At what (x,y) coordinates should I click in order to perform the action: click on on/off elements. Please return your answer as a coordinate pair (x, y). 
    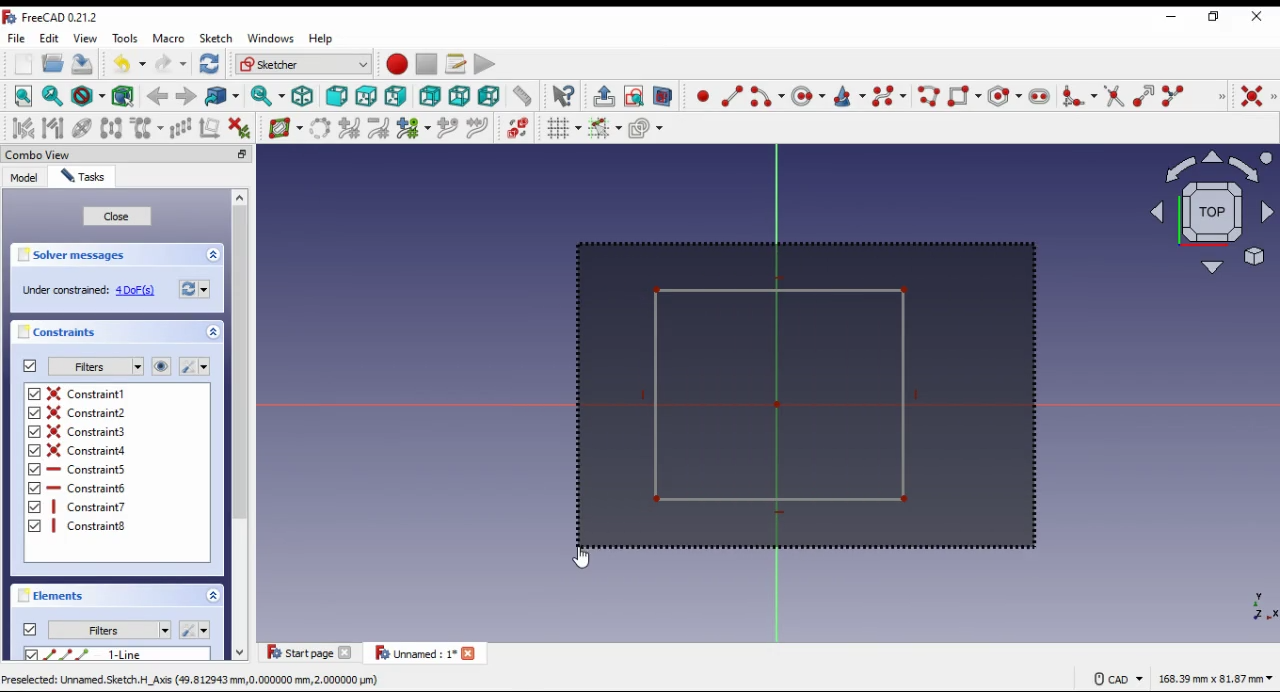
    Looking at the image, I should click on (30, 629).